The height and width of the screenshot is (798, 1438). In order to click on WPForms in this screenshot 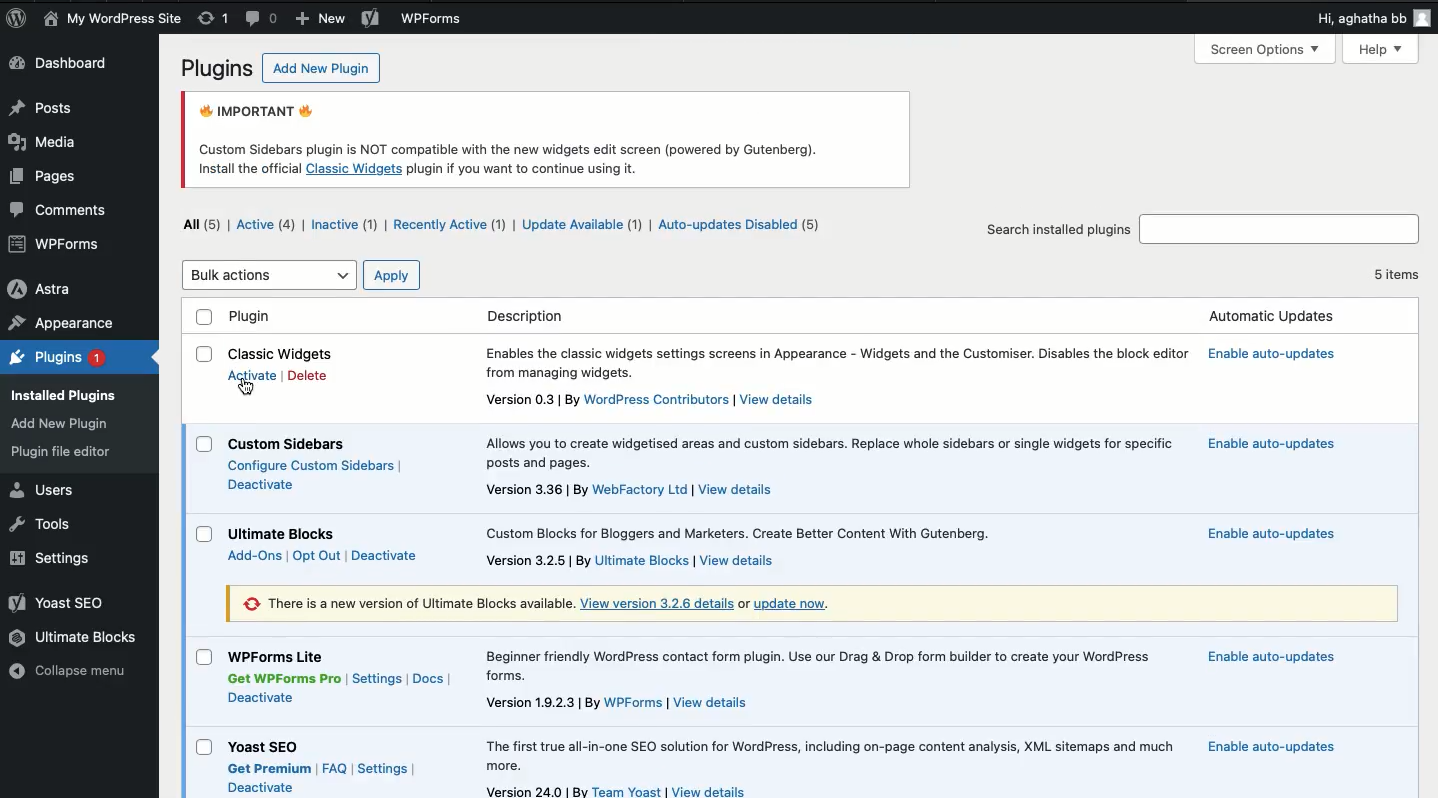, I will do `click(433, 20)`.